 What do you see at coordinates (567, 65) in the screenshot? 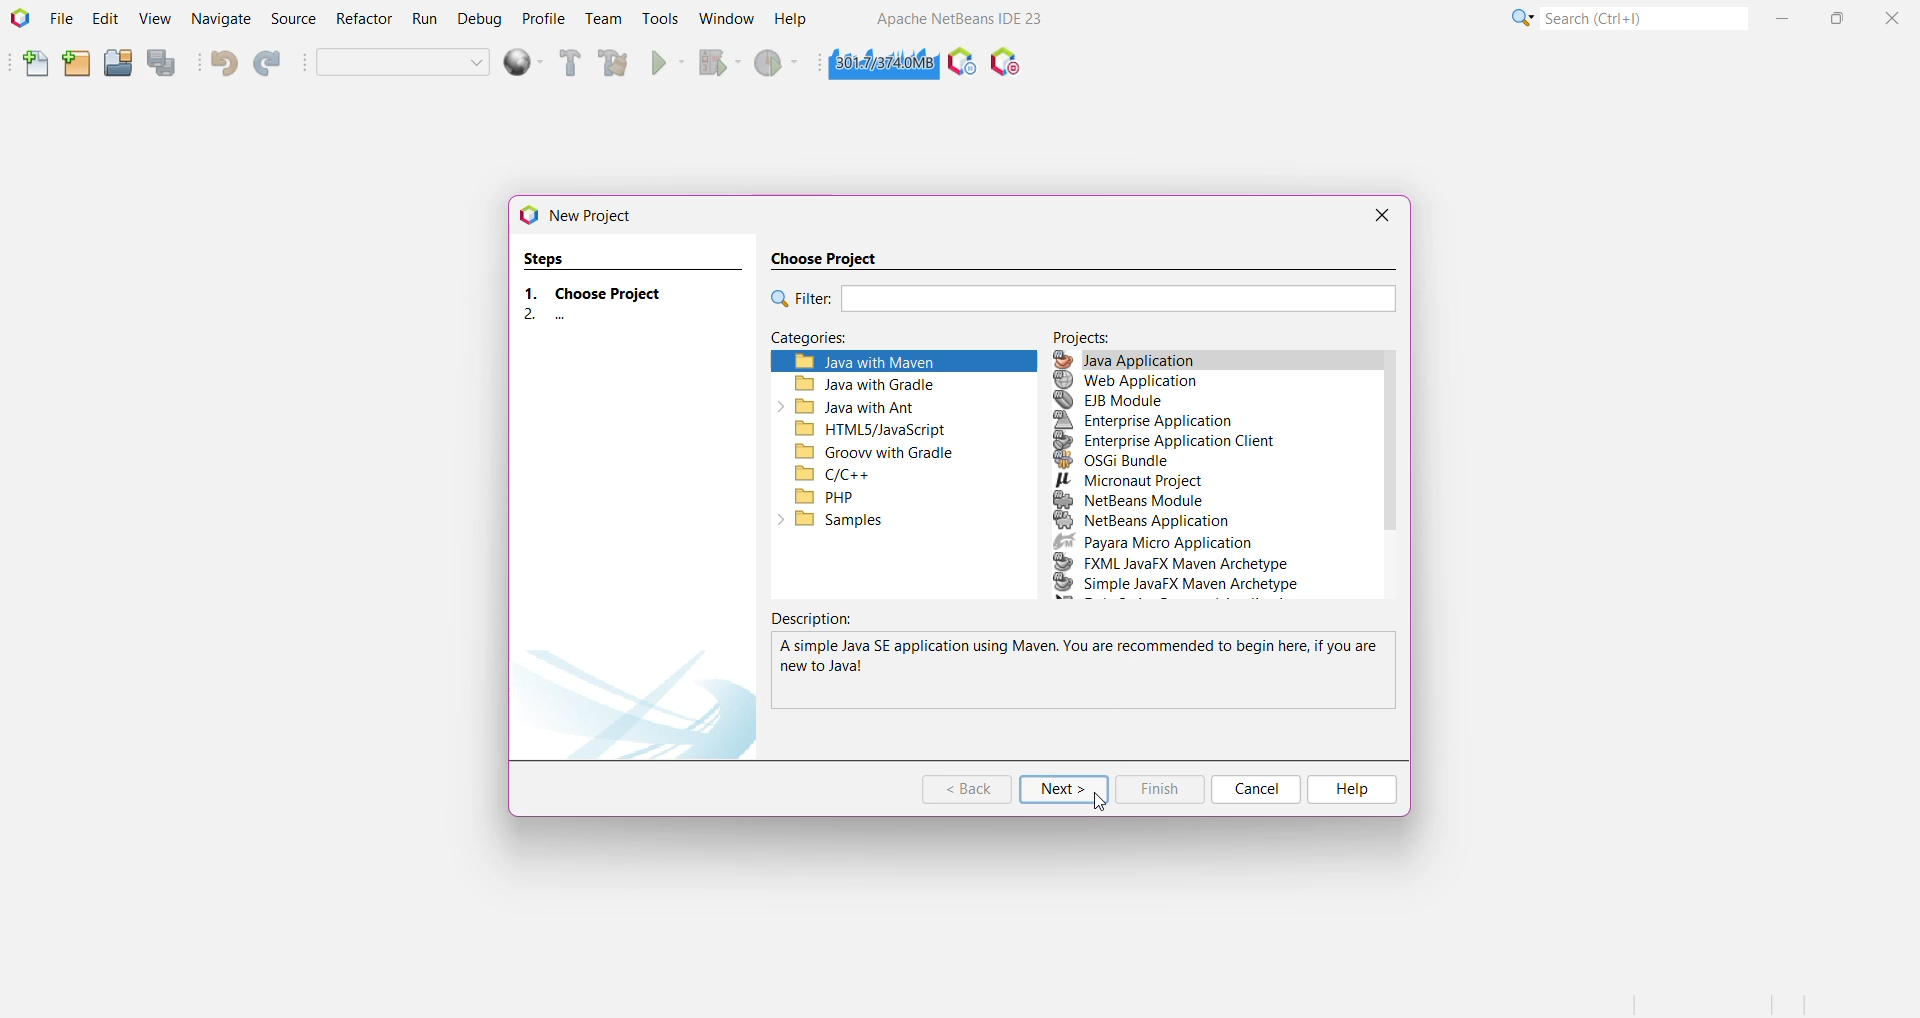
I see `Build Project` at bounding box center [567, 65].